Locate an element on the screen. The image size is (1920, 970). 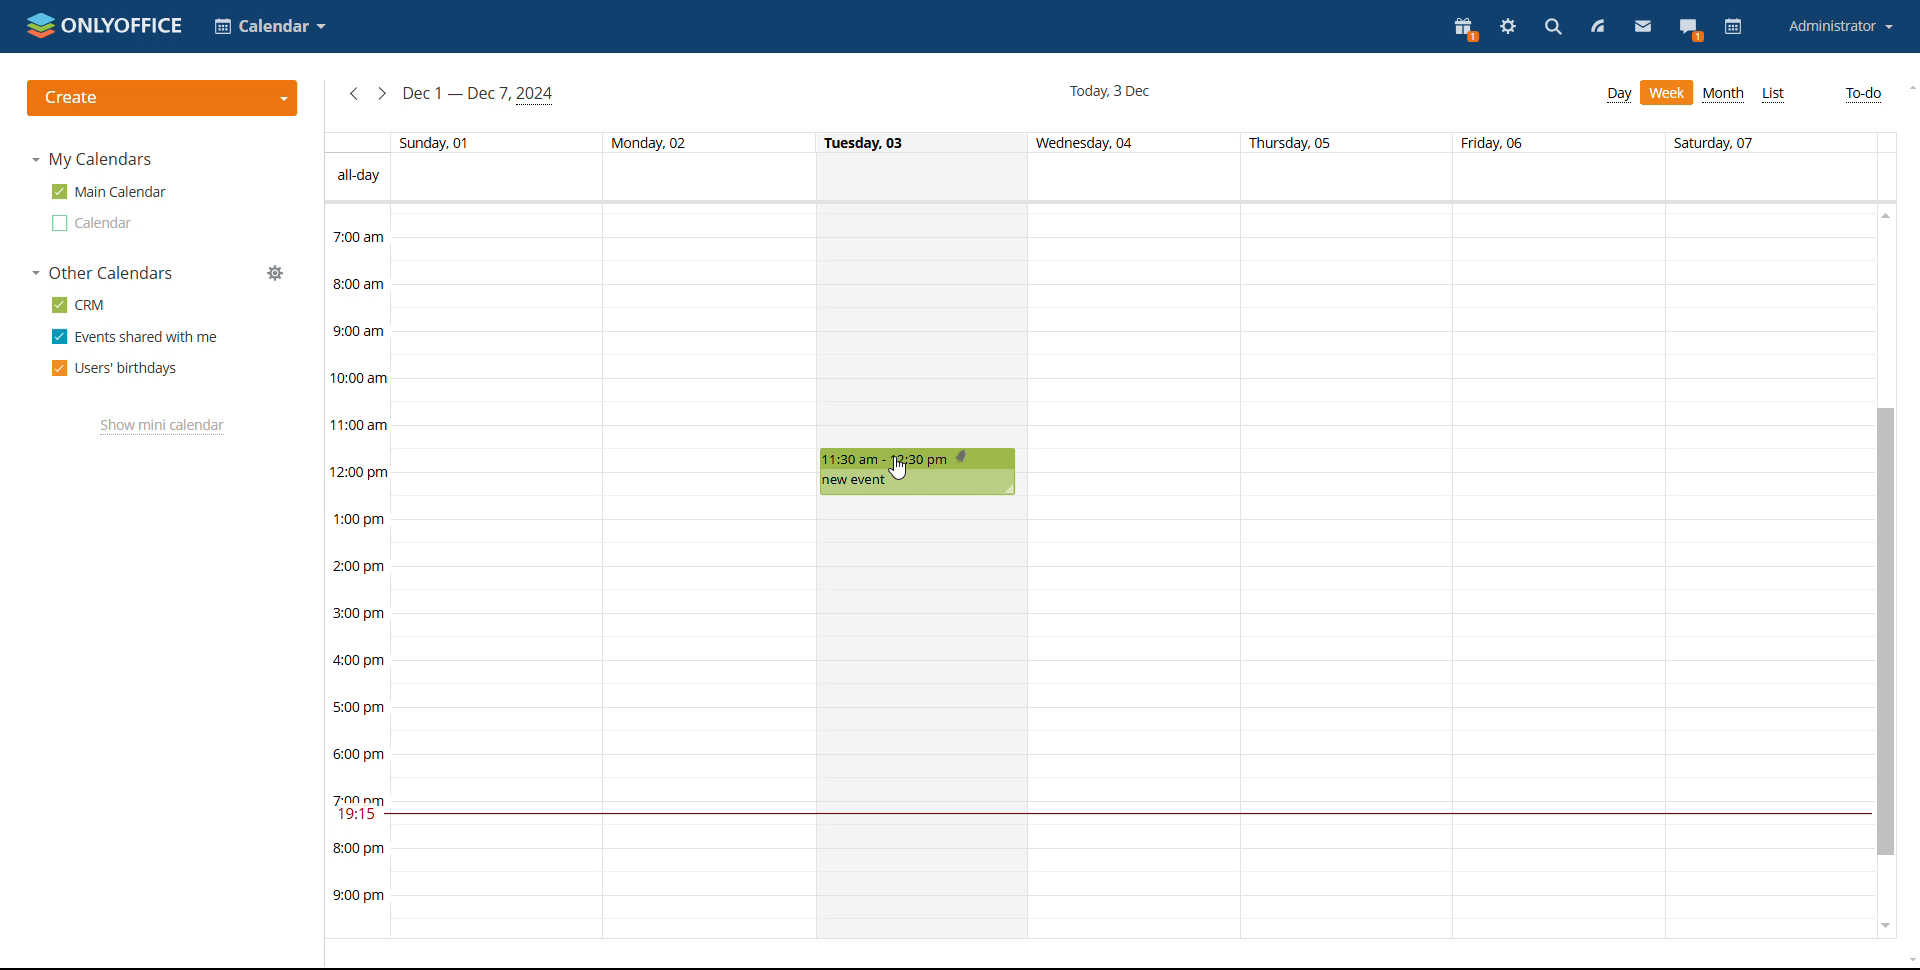
Sunday, 01 is located at coordinates (437, 141).